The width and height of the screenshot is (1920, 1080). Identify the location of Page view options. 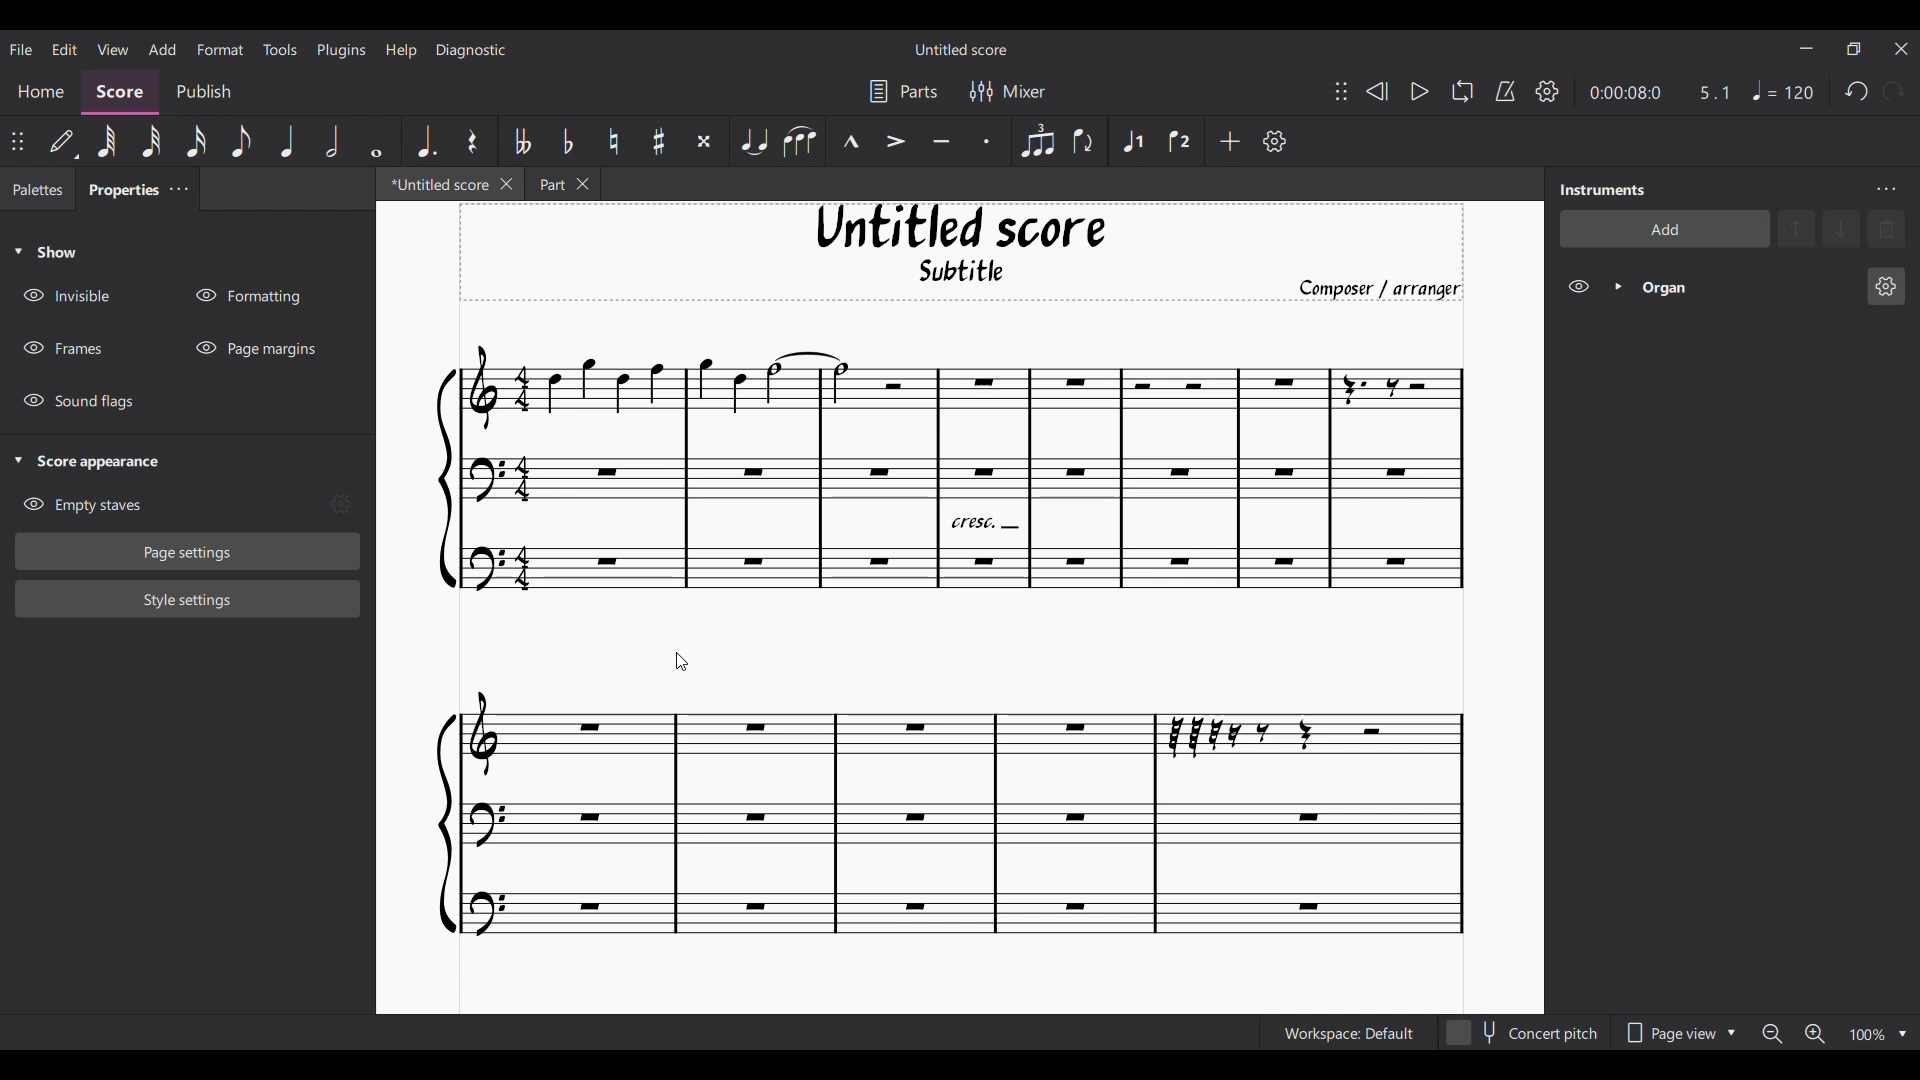
(1676, 1033).